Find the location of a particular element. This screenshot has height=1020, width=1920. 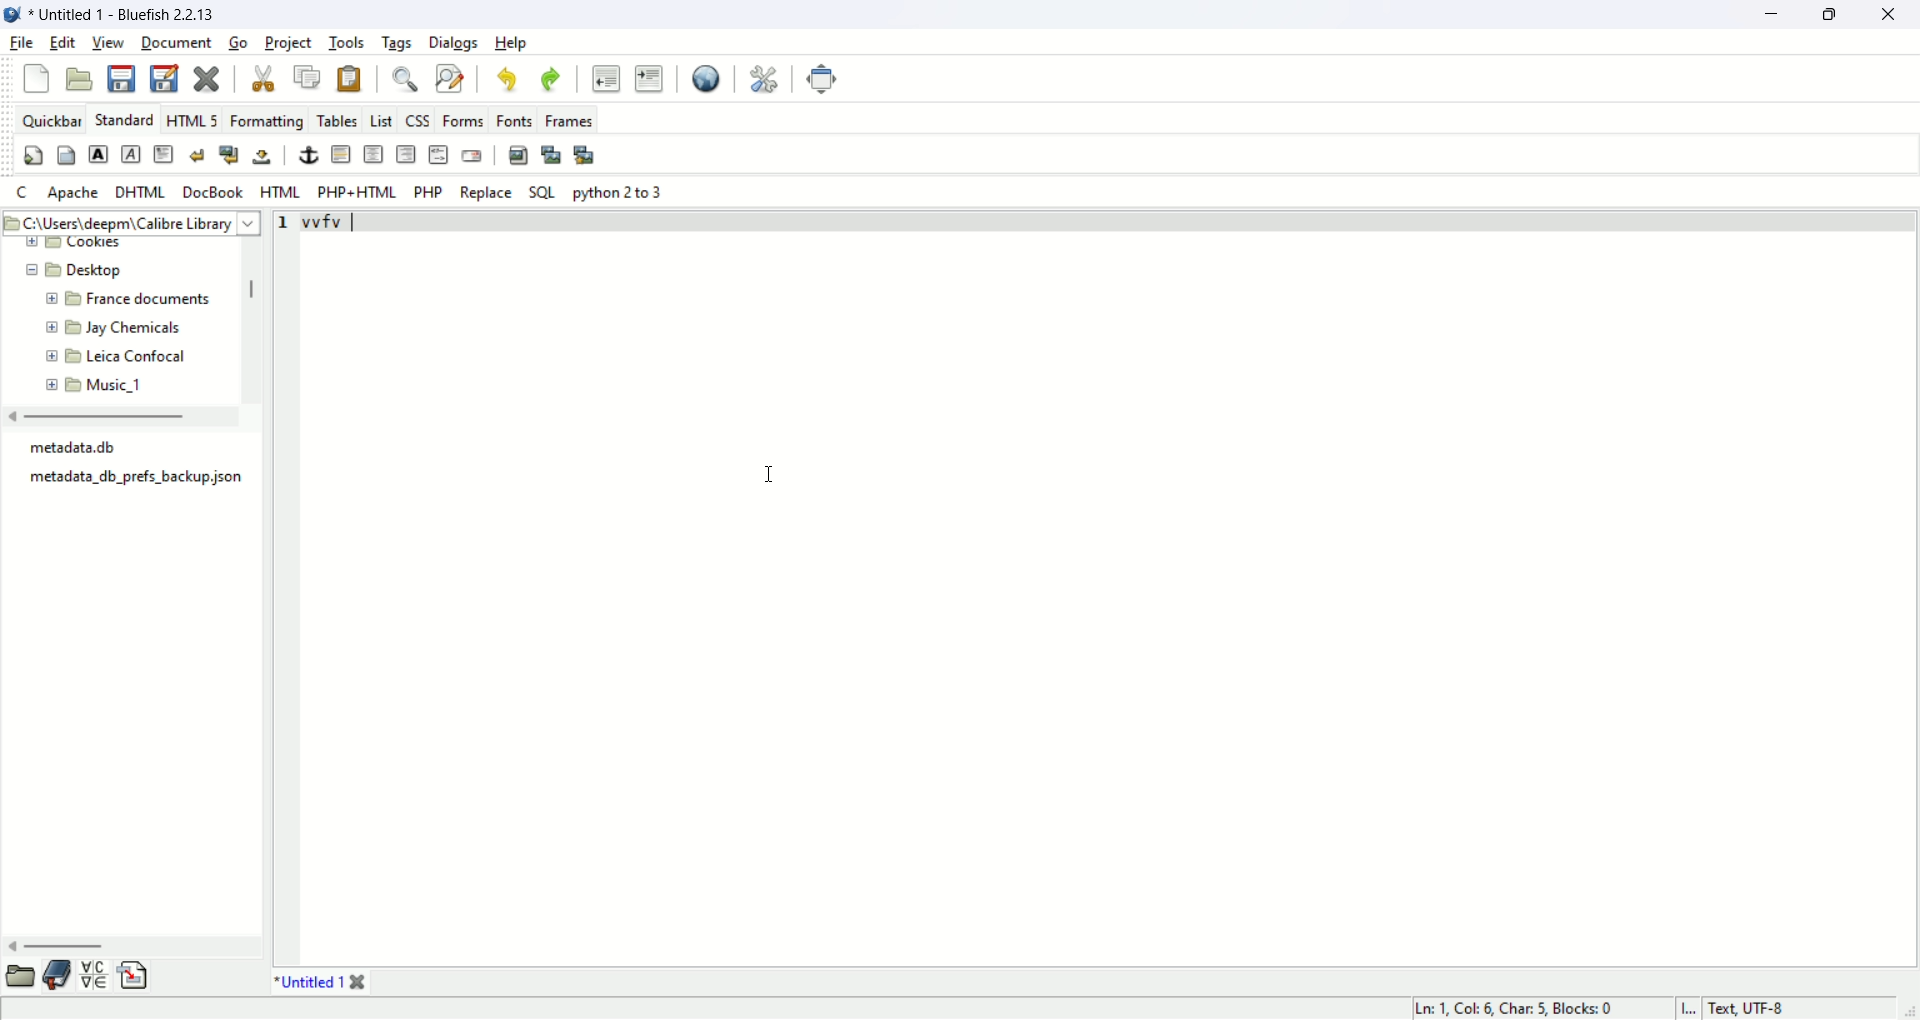

body is located at coordinates (68, 155).